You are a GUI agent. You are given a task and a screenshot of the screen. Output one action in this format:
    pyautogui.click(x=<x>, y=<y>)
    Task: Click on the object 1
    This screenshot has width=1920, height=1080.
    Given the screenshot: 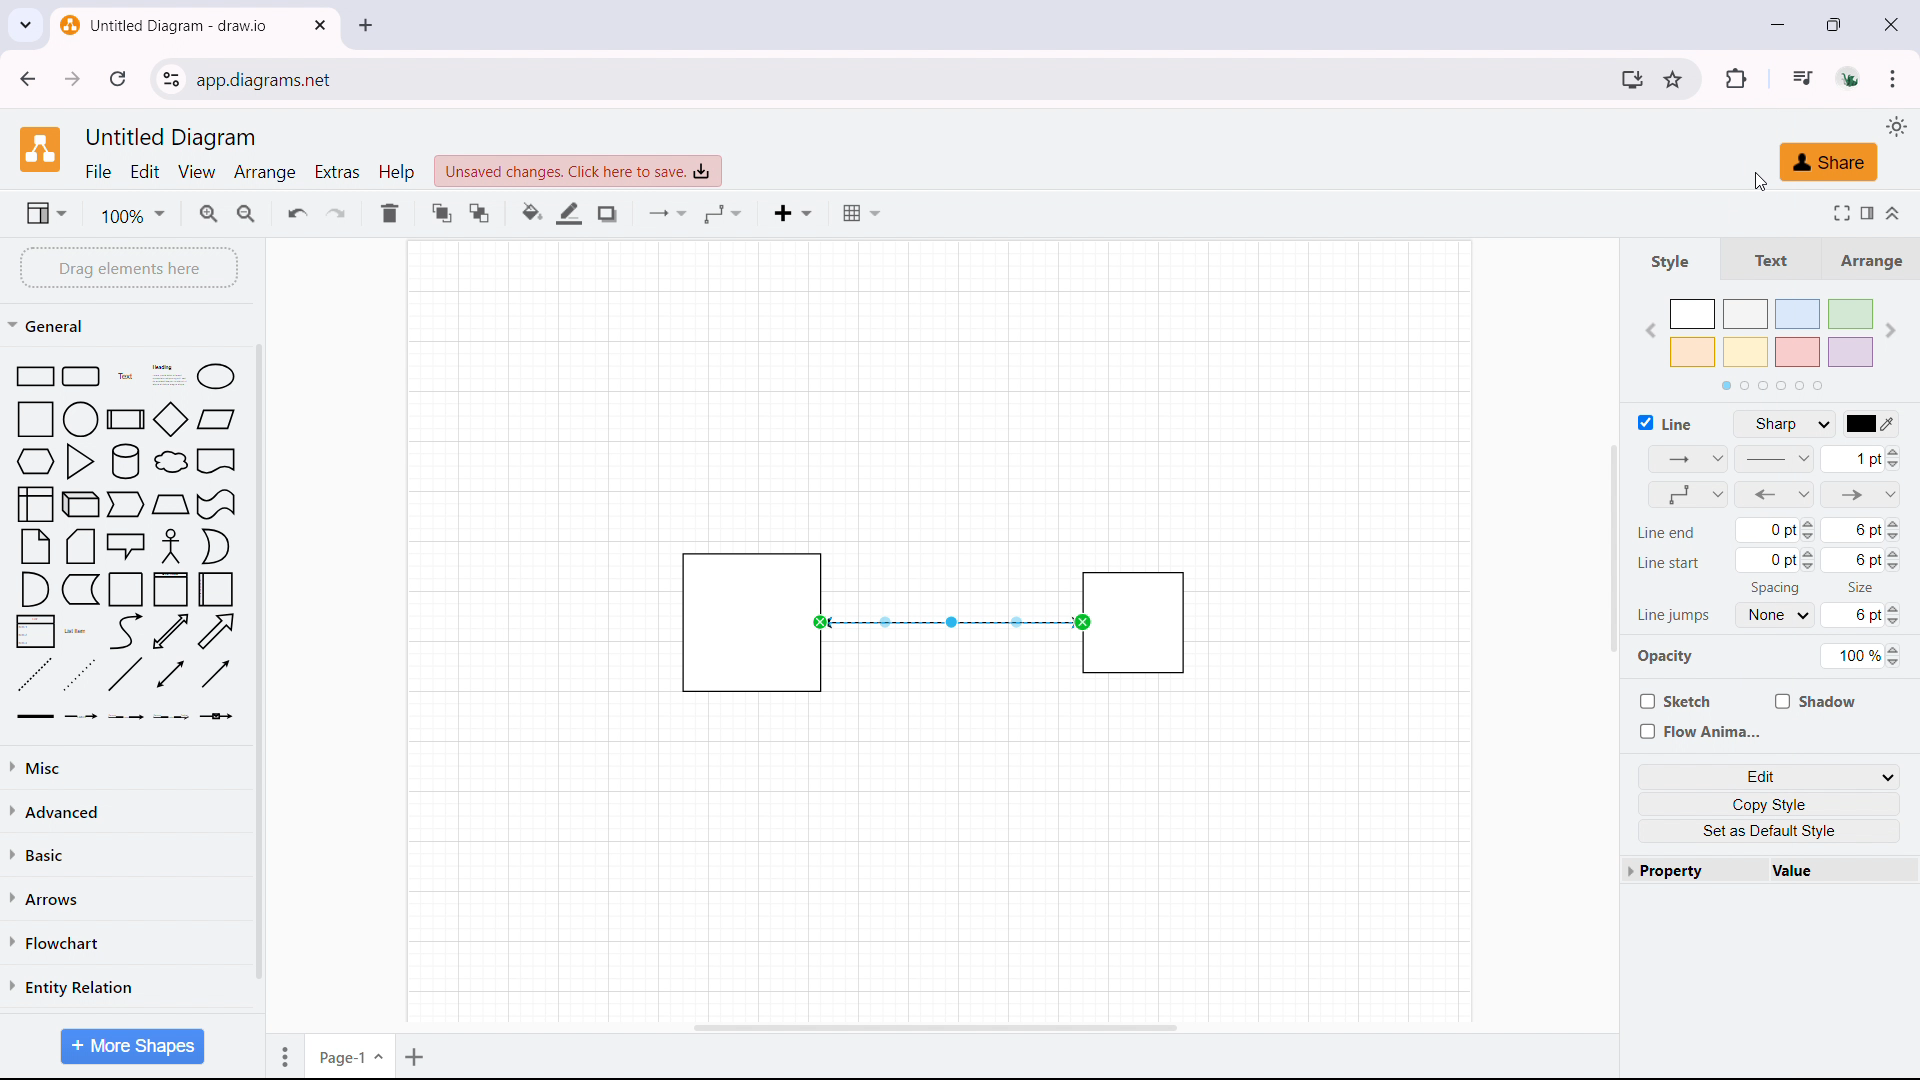 What is the action you would take?
    pyautogui.click(x=724, y=621)
    